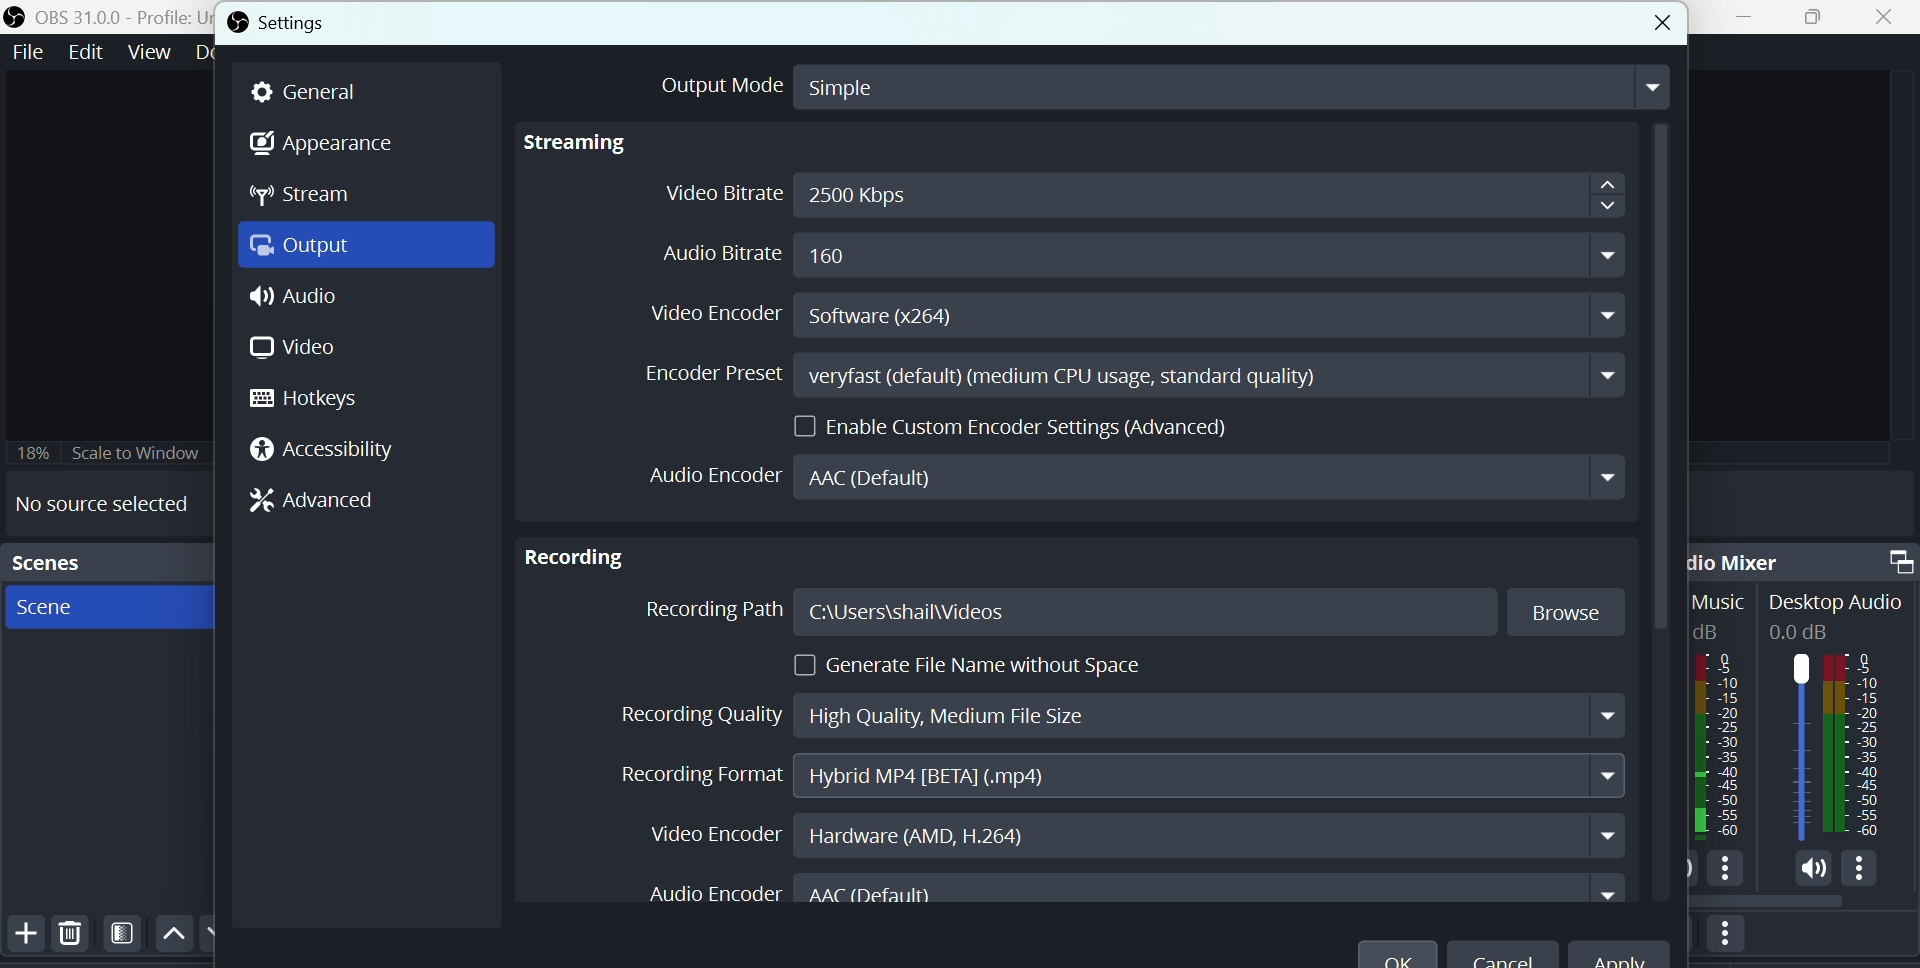 The height and width of the screenshot is (968, 1920). What do you see at coordinates (1007, 427) in the screenshot?
I see `Enable custom encoder settings` at bounding box center [1007, 427].